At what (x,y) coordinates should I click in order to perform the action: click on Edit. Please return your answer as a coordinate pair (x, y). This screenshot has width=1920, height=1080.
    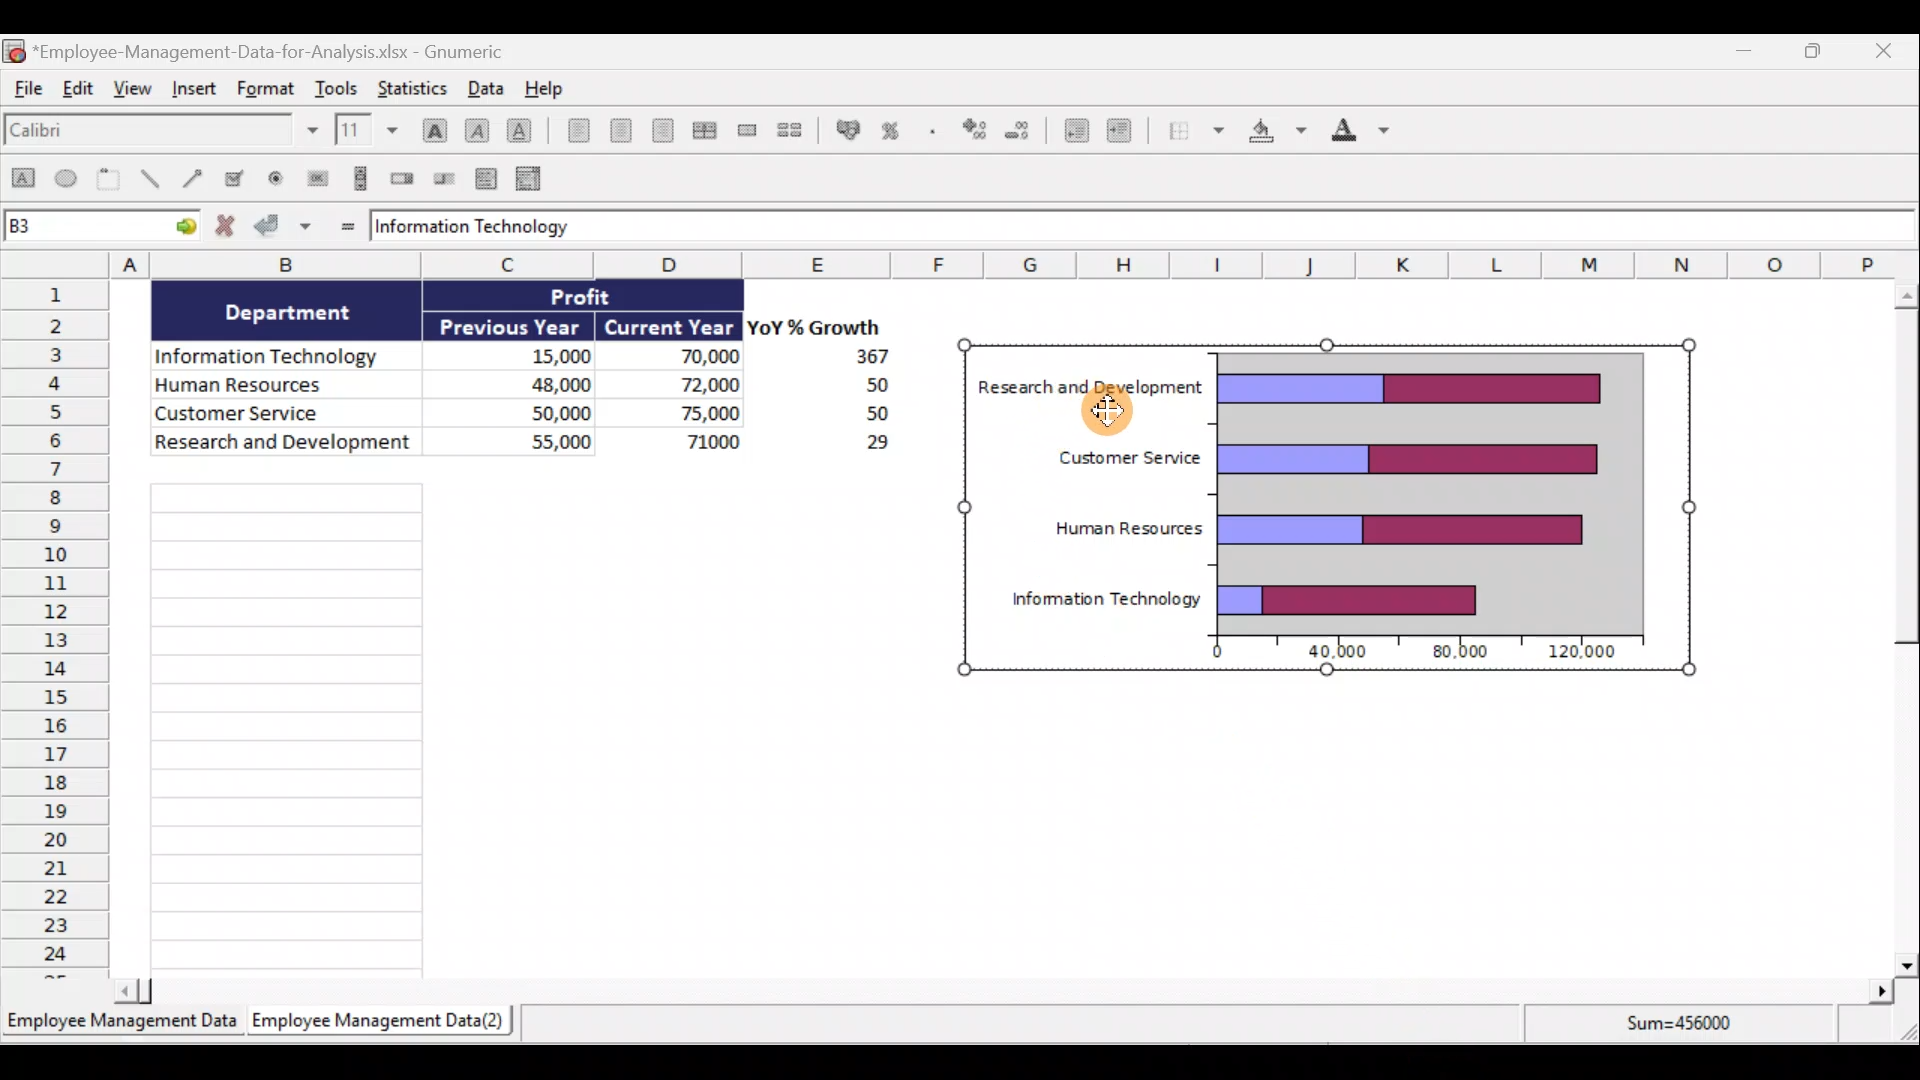
    Looking at the image, I should click on (78, 89).